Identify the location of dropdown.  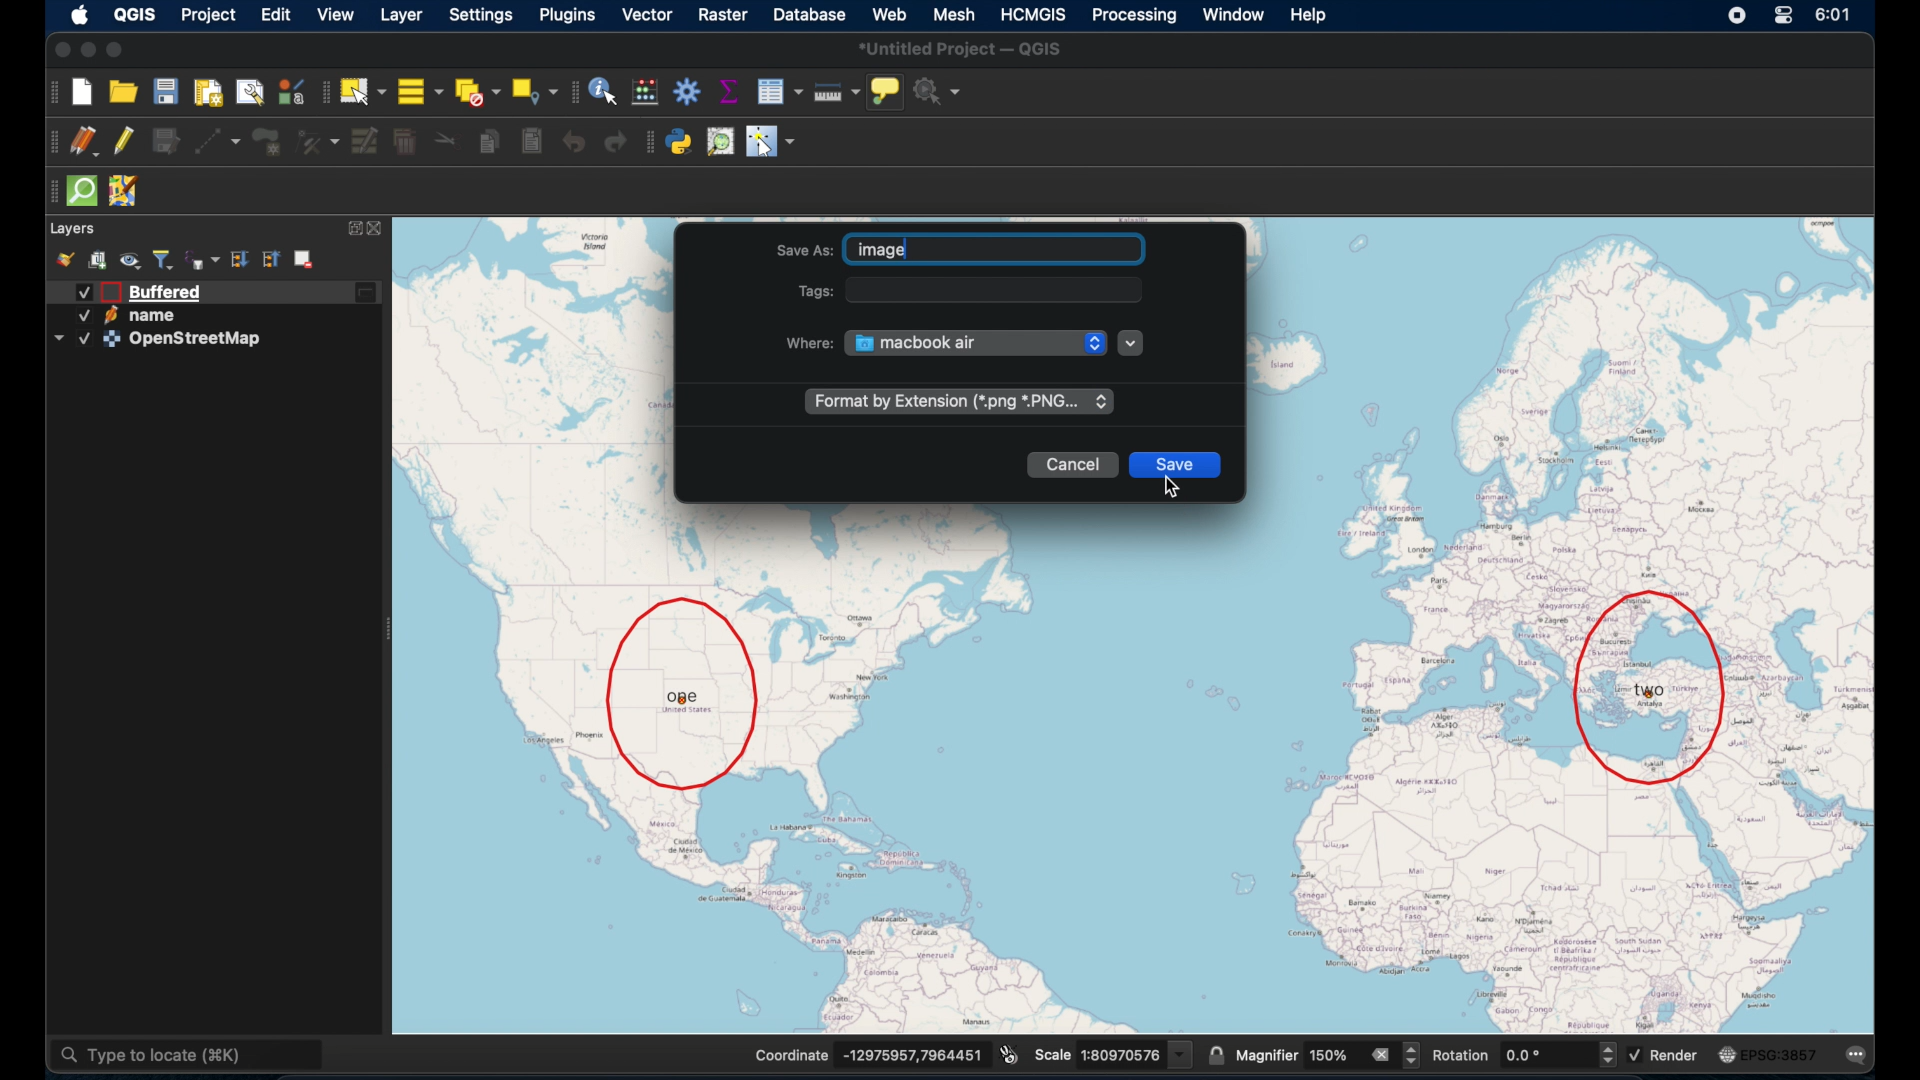
(57, 339).